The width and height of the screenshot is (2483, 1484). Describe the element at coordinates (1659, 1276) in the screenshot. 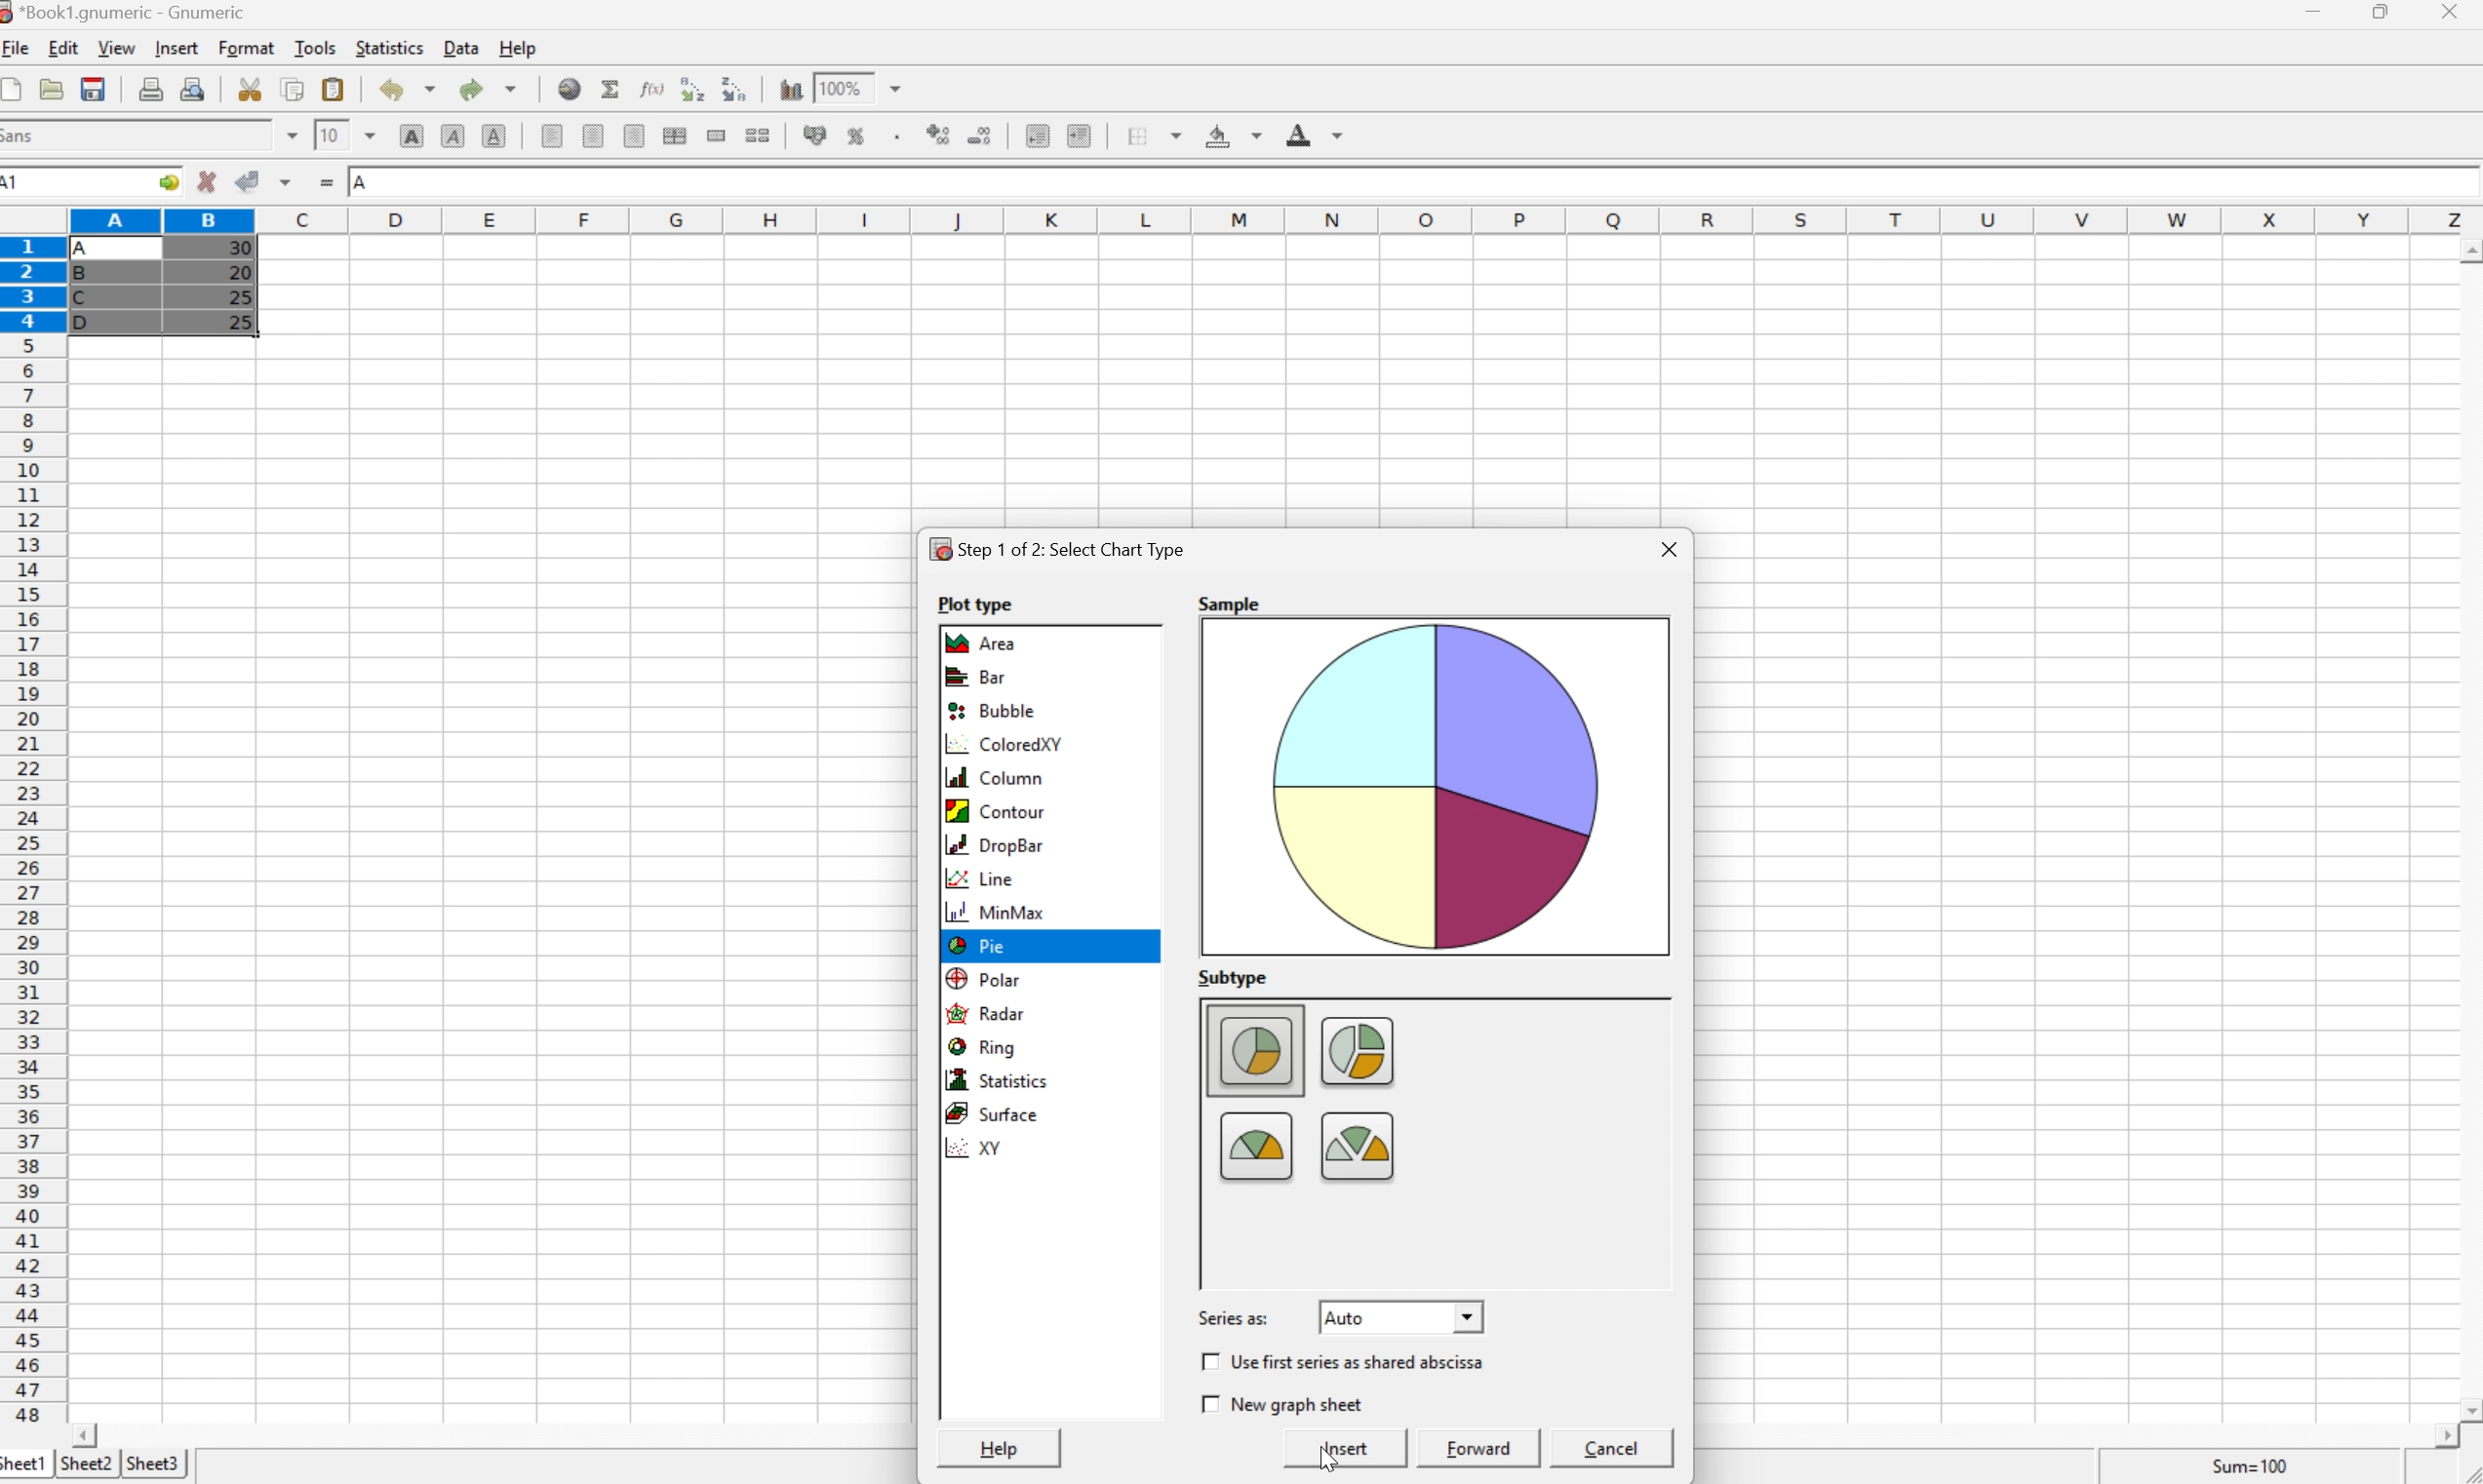

I see `Drop Down` at that location.